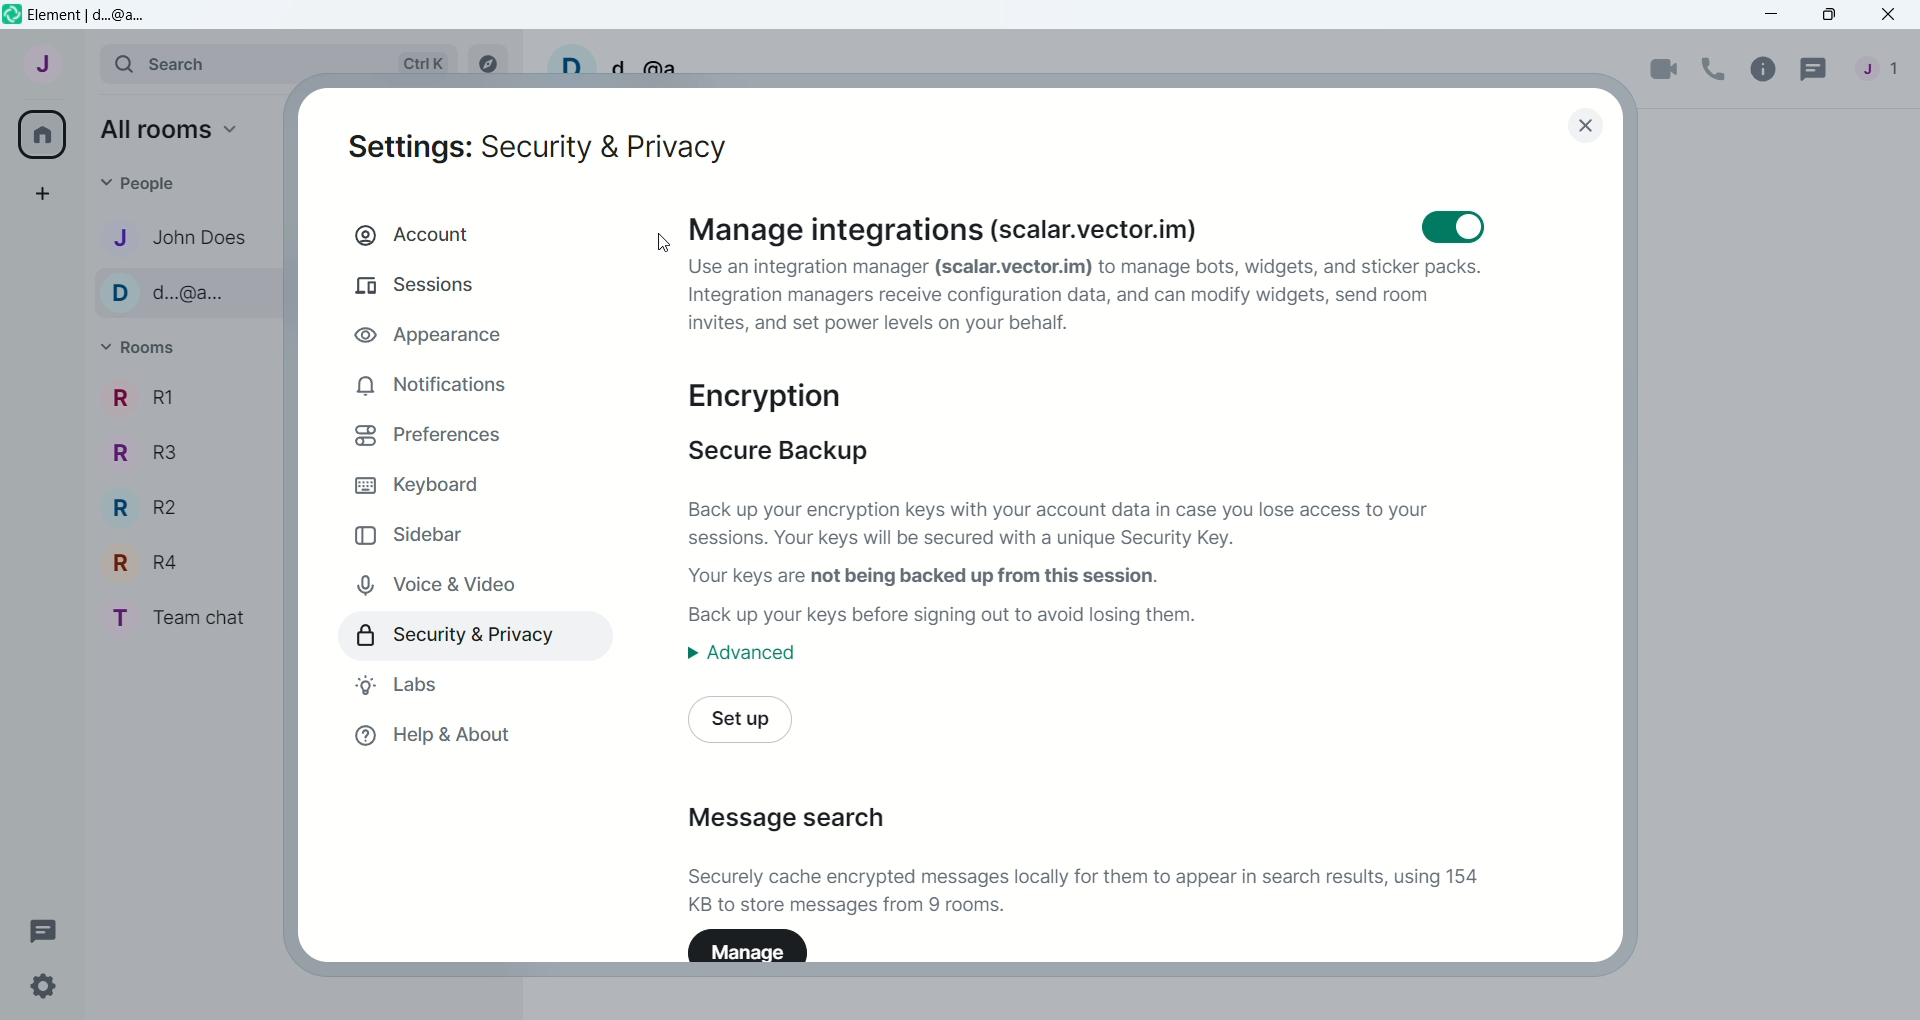 Image resolution: width=1920 pixels, height=1020 pixels. Describe the element at coordinates (1876, 71) in the screenshot. I see `people` at that location.